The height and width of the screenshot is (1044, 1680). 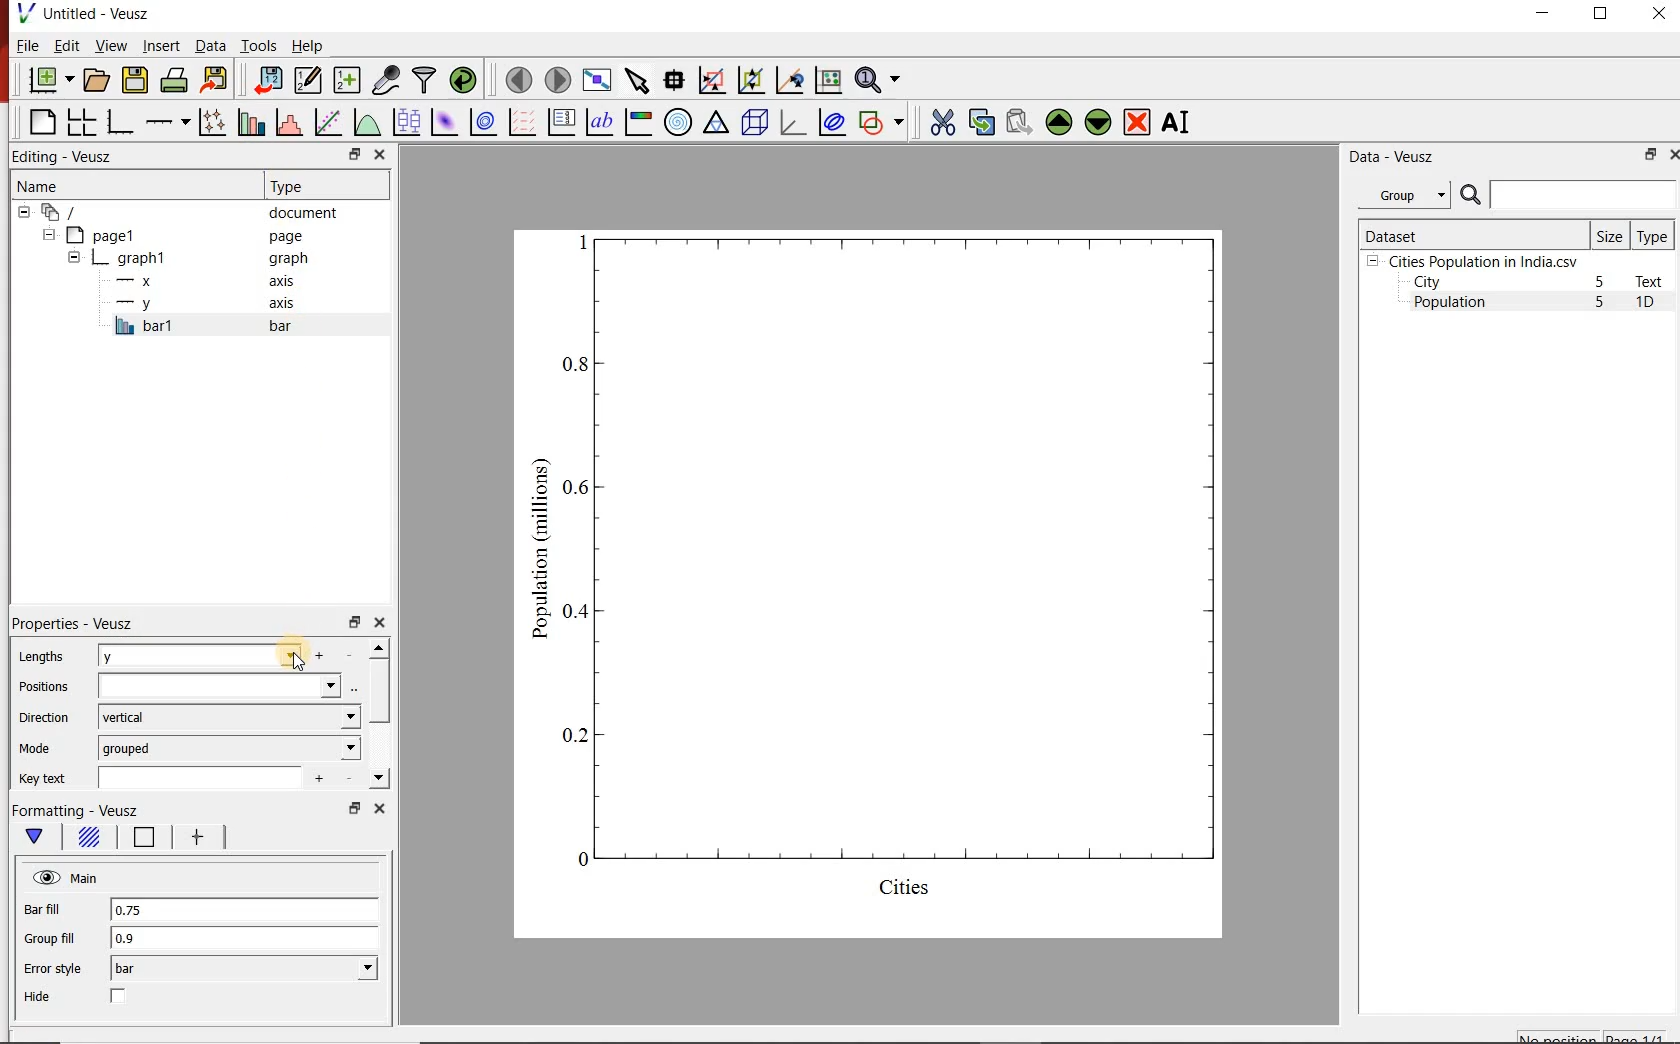 What do you see at coordinates (462, 80) in the screenshot?
I see `reload linked datasets` at bounding box center [462, 80].